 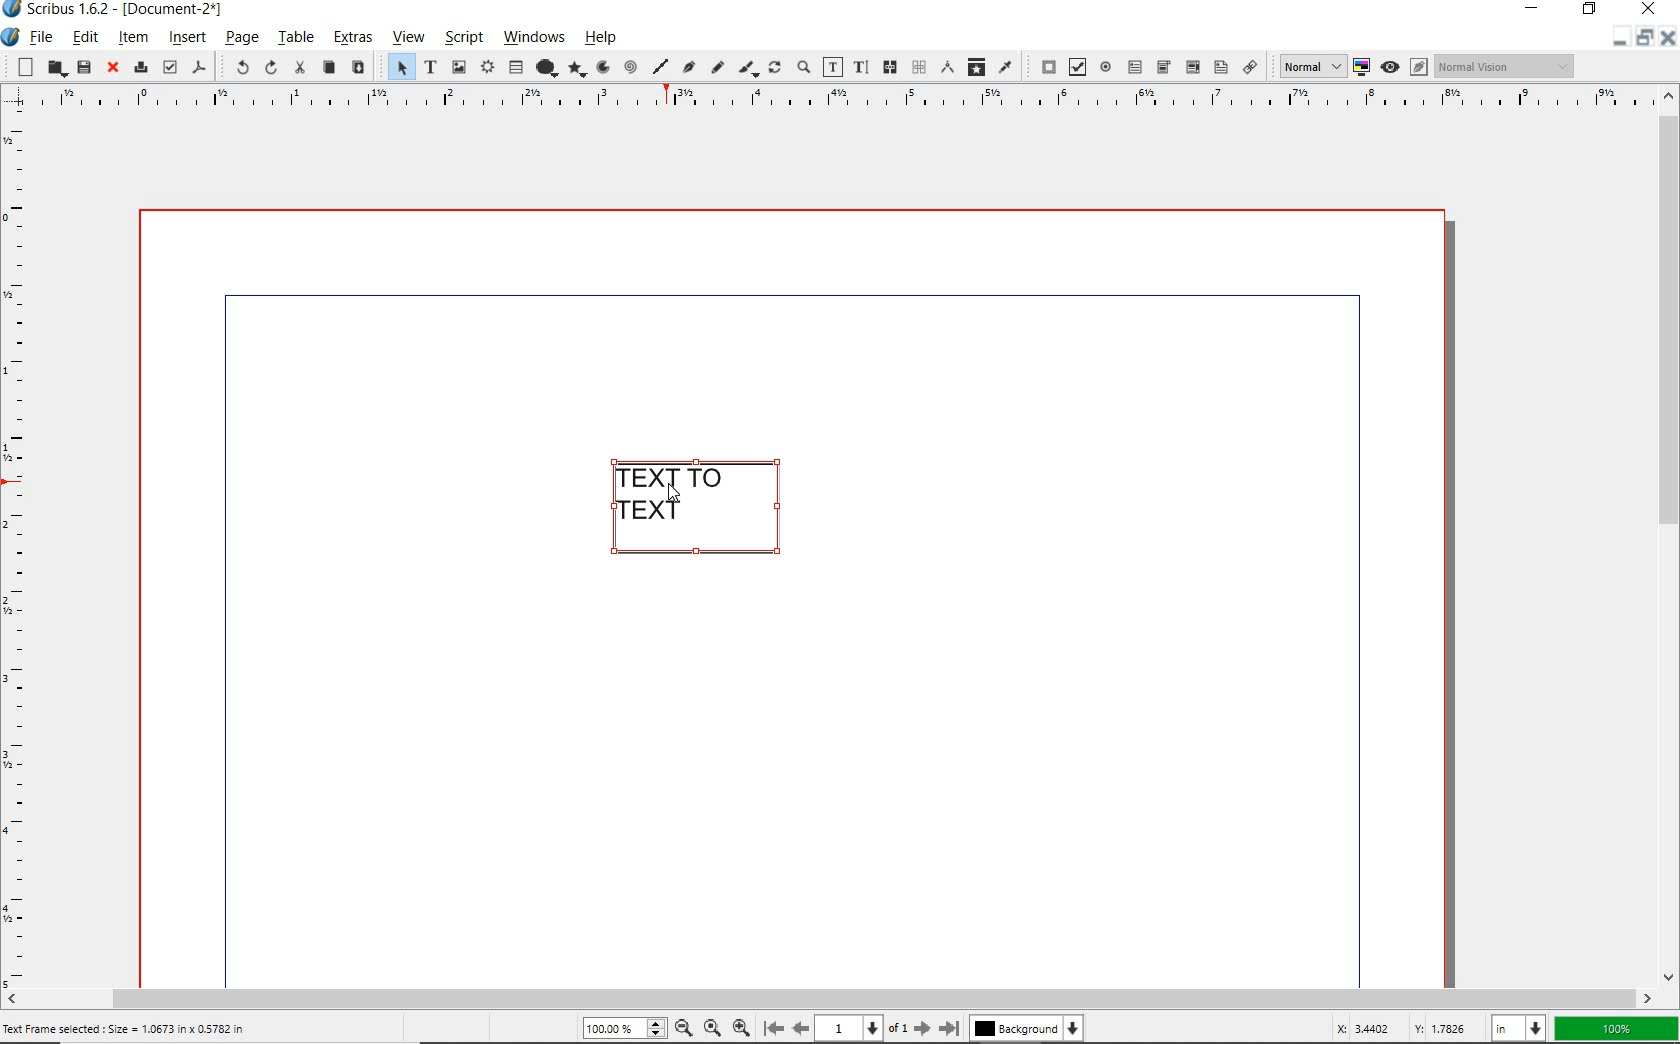 What do you see at coordinates (546, 66) in the screenshot?
I see `shape` at bounding box center [546, 66].